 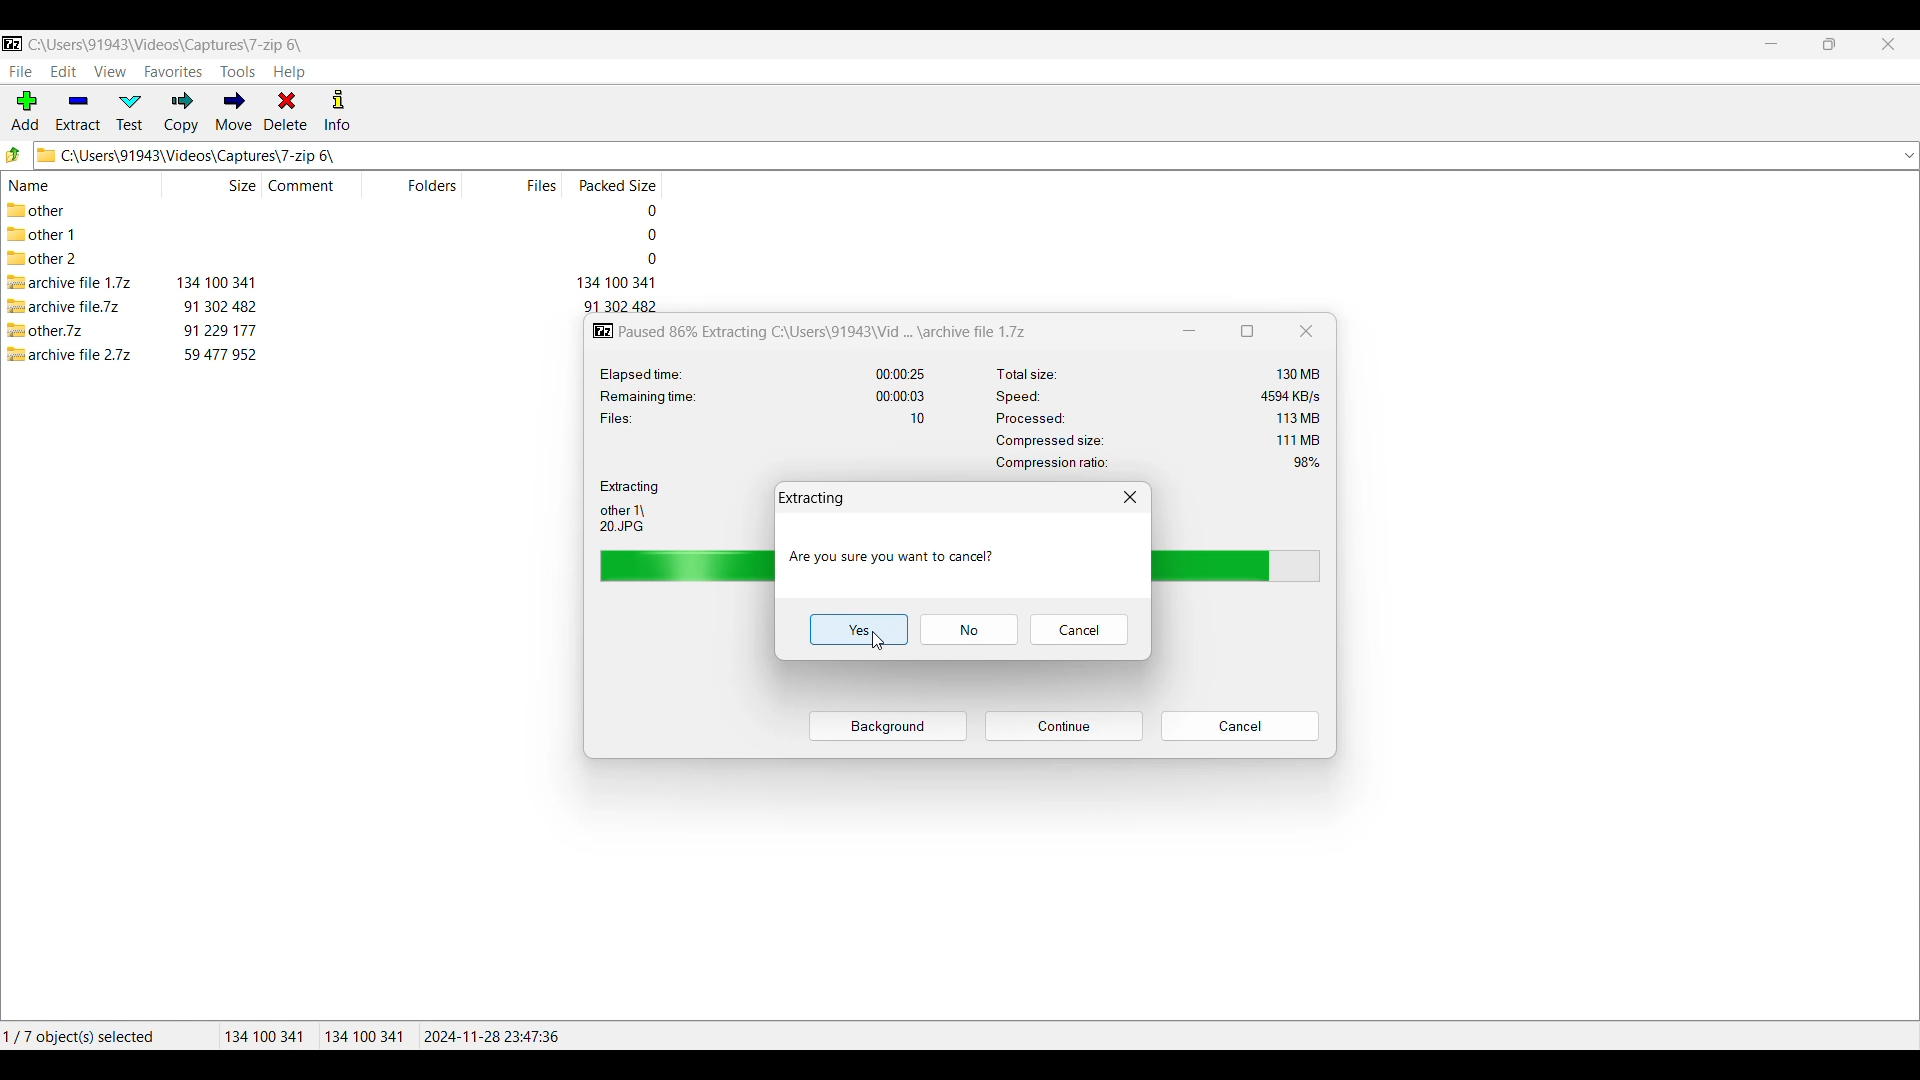 I want to click on Tools menu, so click(x=238, y=72).